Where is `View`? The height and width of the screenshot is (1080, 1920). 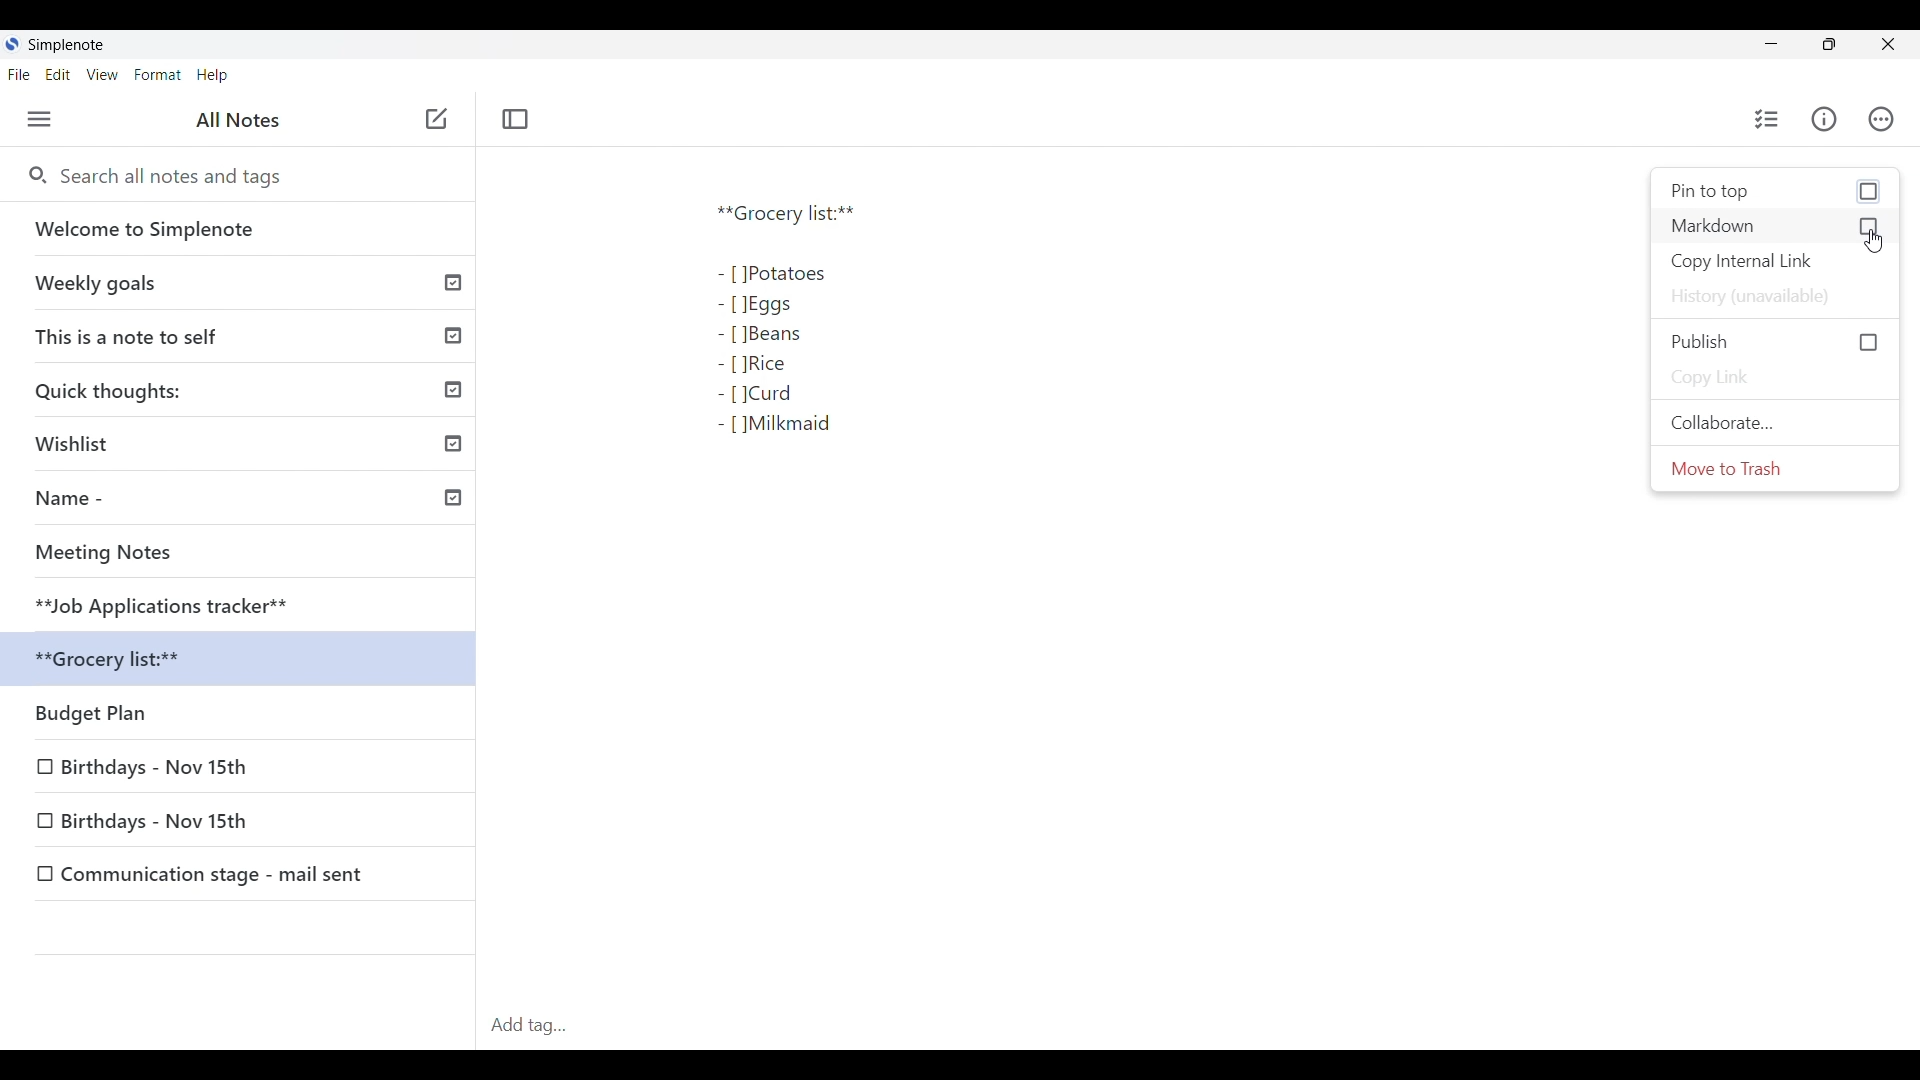 View is located at coordinates (103, 75).